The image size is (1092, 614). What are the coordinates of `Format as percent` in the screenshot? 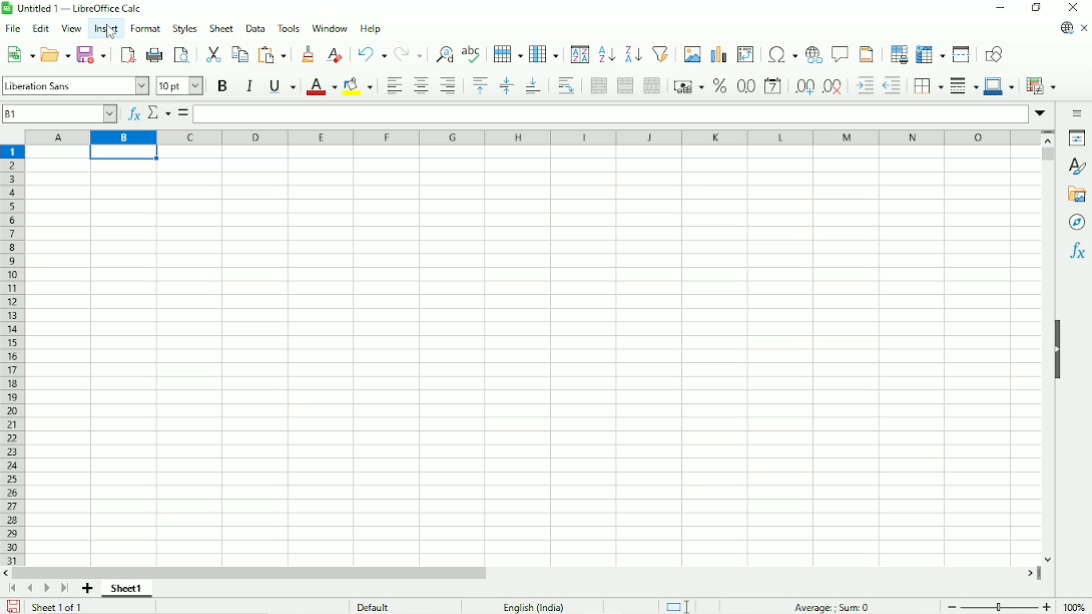 It's located at (719, 86).